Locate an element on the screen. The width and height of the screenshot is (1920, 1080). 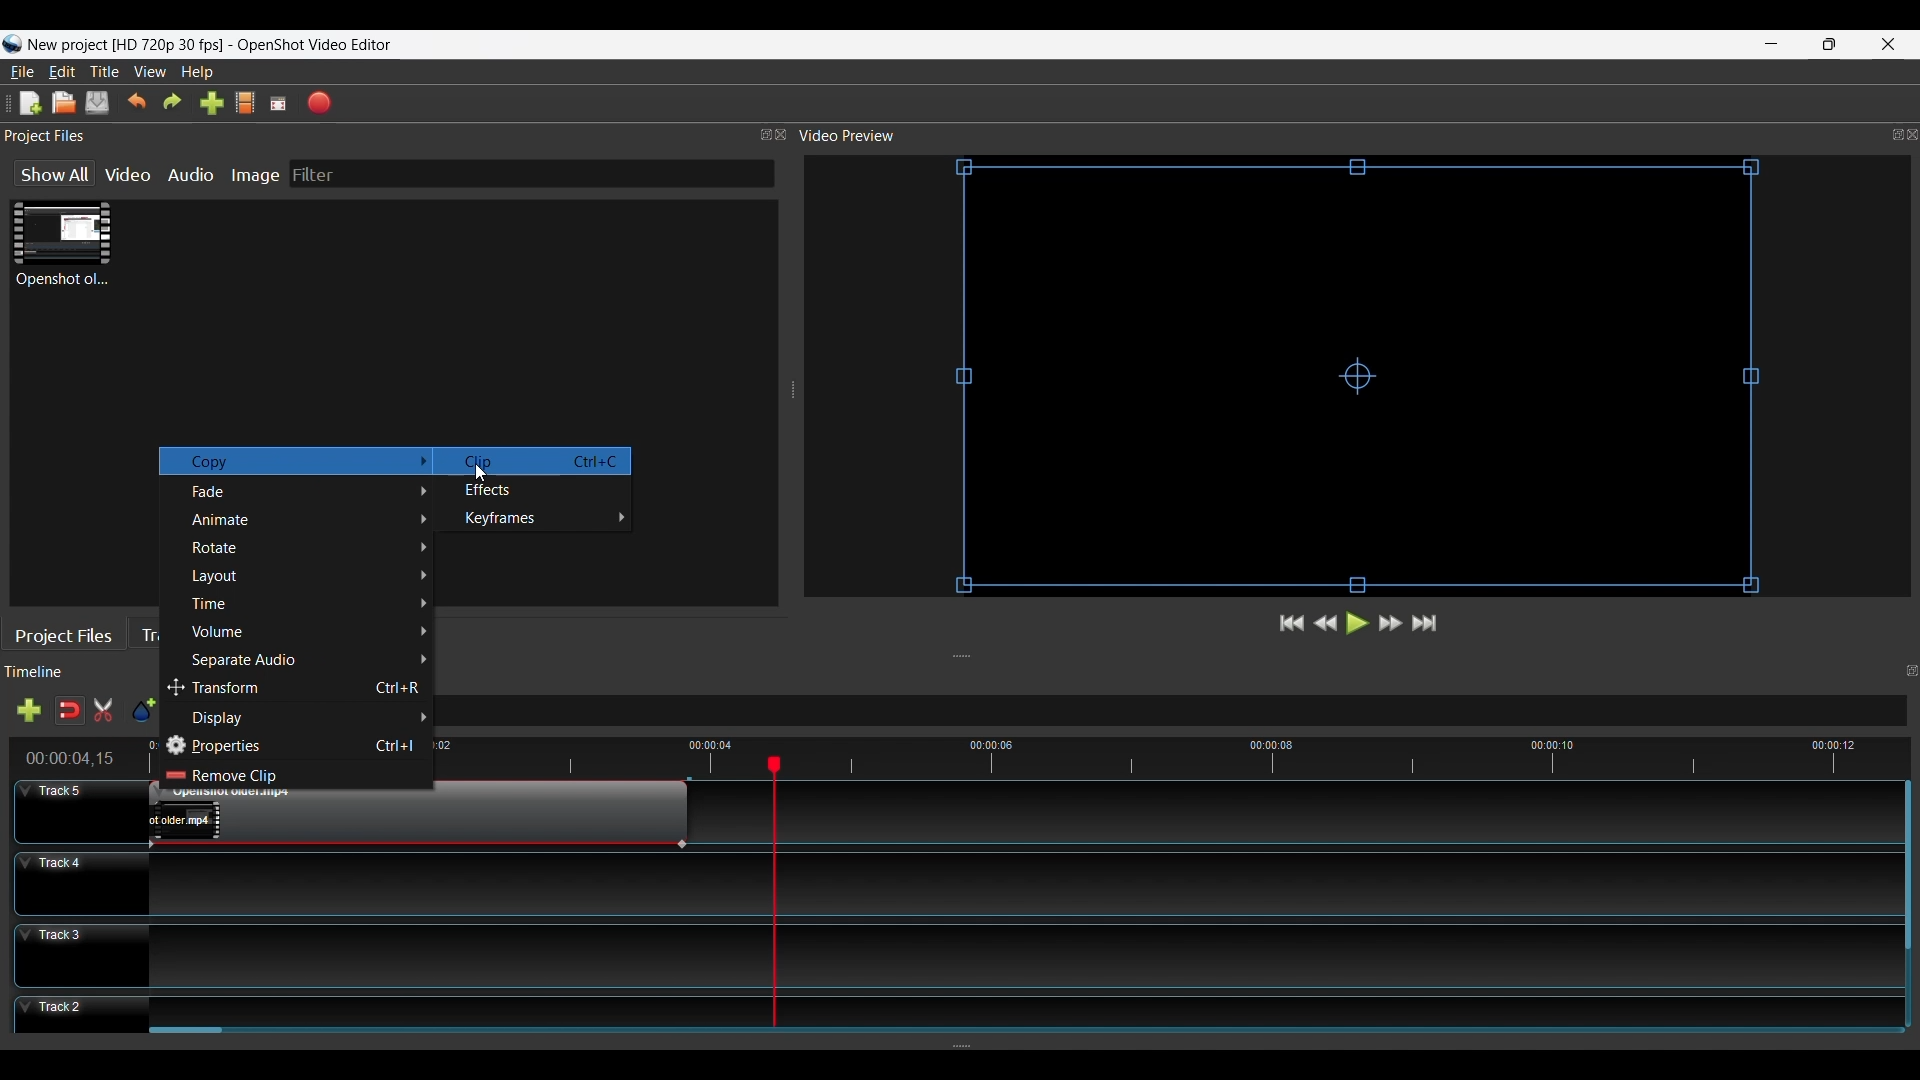
Add track is located at coordinates (25, 712).